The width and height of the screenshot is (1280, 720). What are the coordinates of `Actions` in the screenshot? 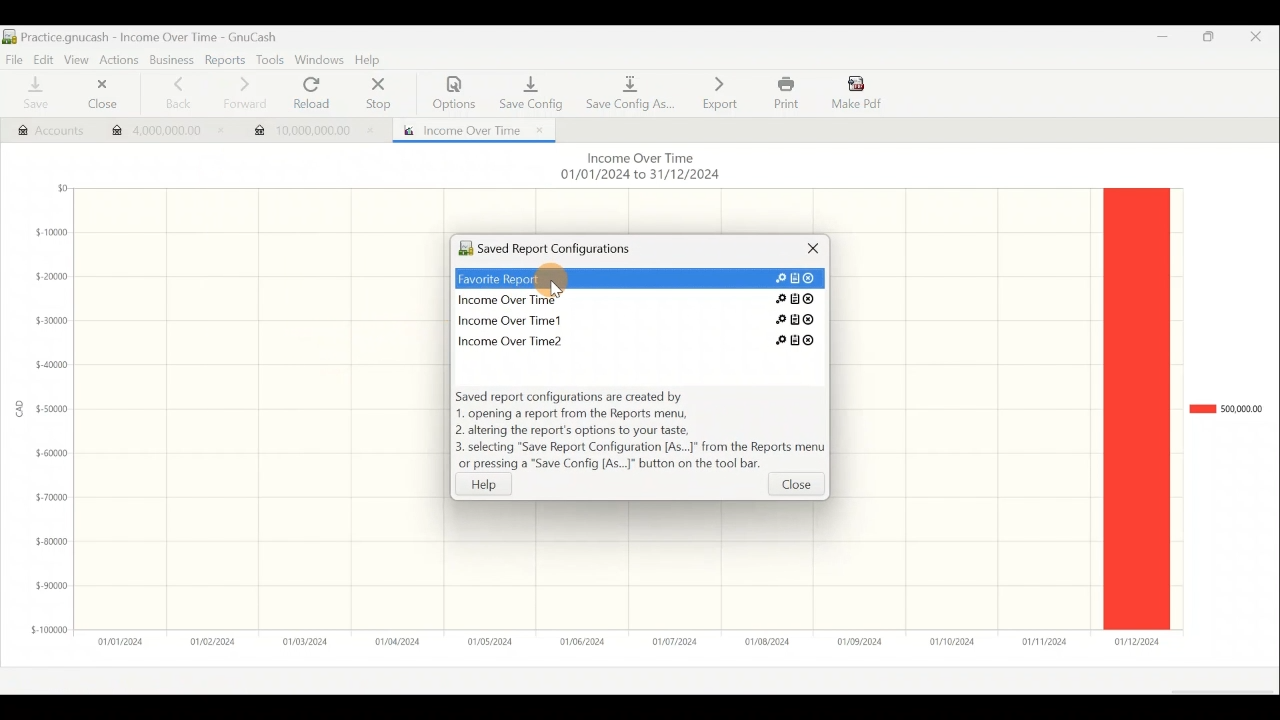 It's located at (119, 59).